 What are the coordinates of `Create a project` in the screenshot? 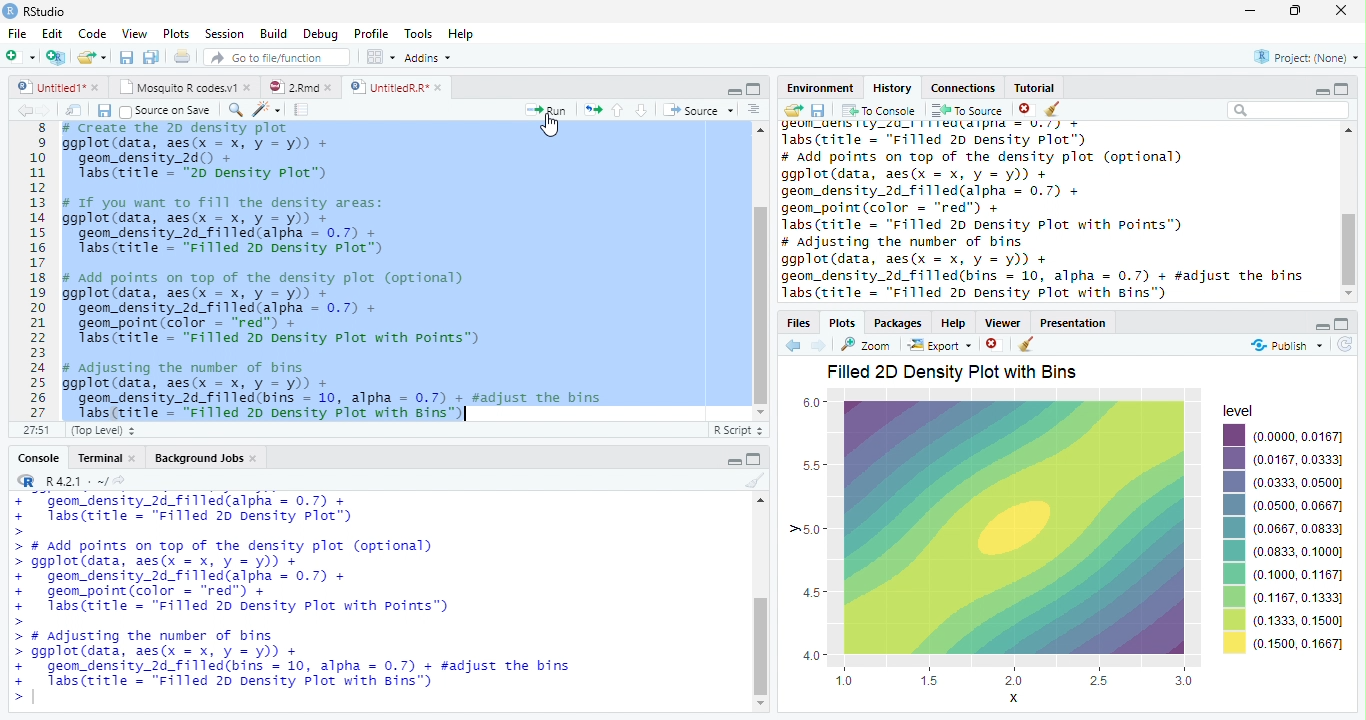 It's located at (55, 57).